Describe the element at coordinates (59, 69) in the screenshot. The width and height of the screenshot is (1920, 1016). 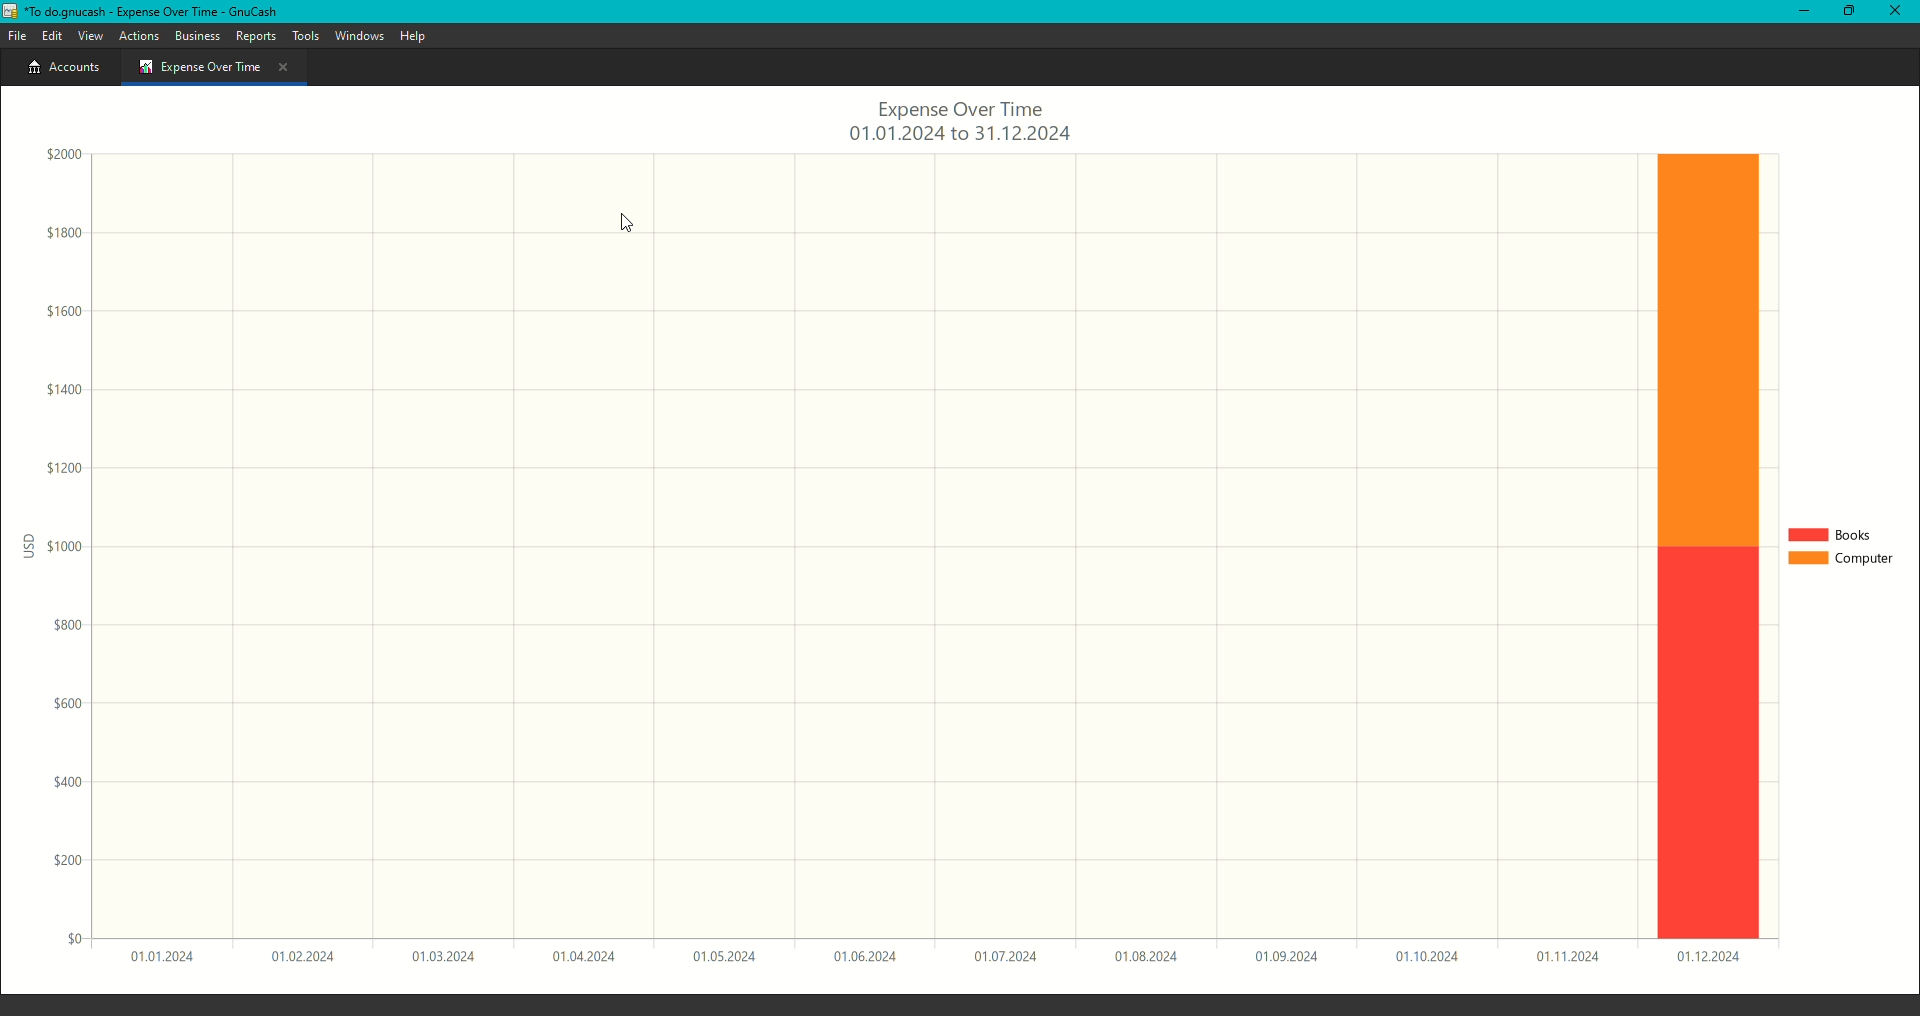
I see `Accounts` at that location.